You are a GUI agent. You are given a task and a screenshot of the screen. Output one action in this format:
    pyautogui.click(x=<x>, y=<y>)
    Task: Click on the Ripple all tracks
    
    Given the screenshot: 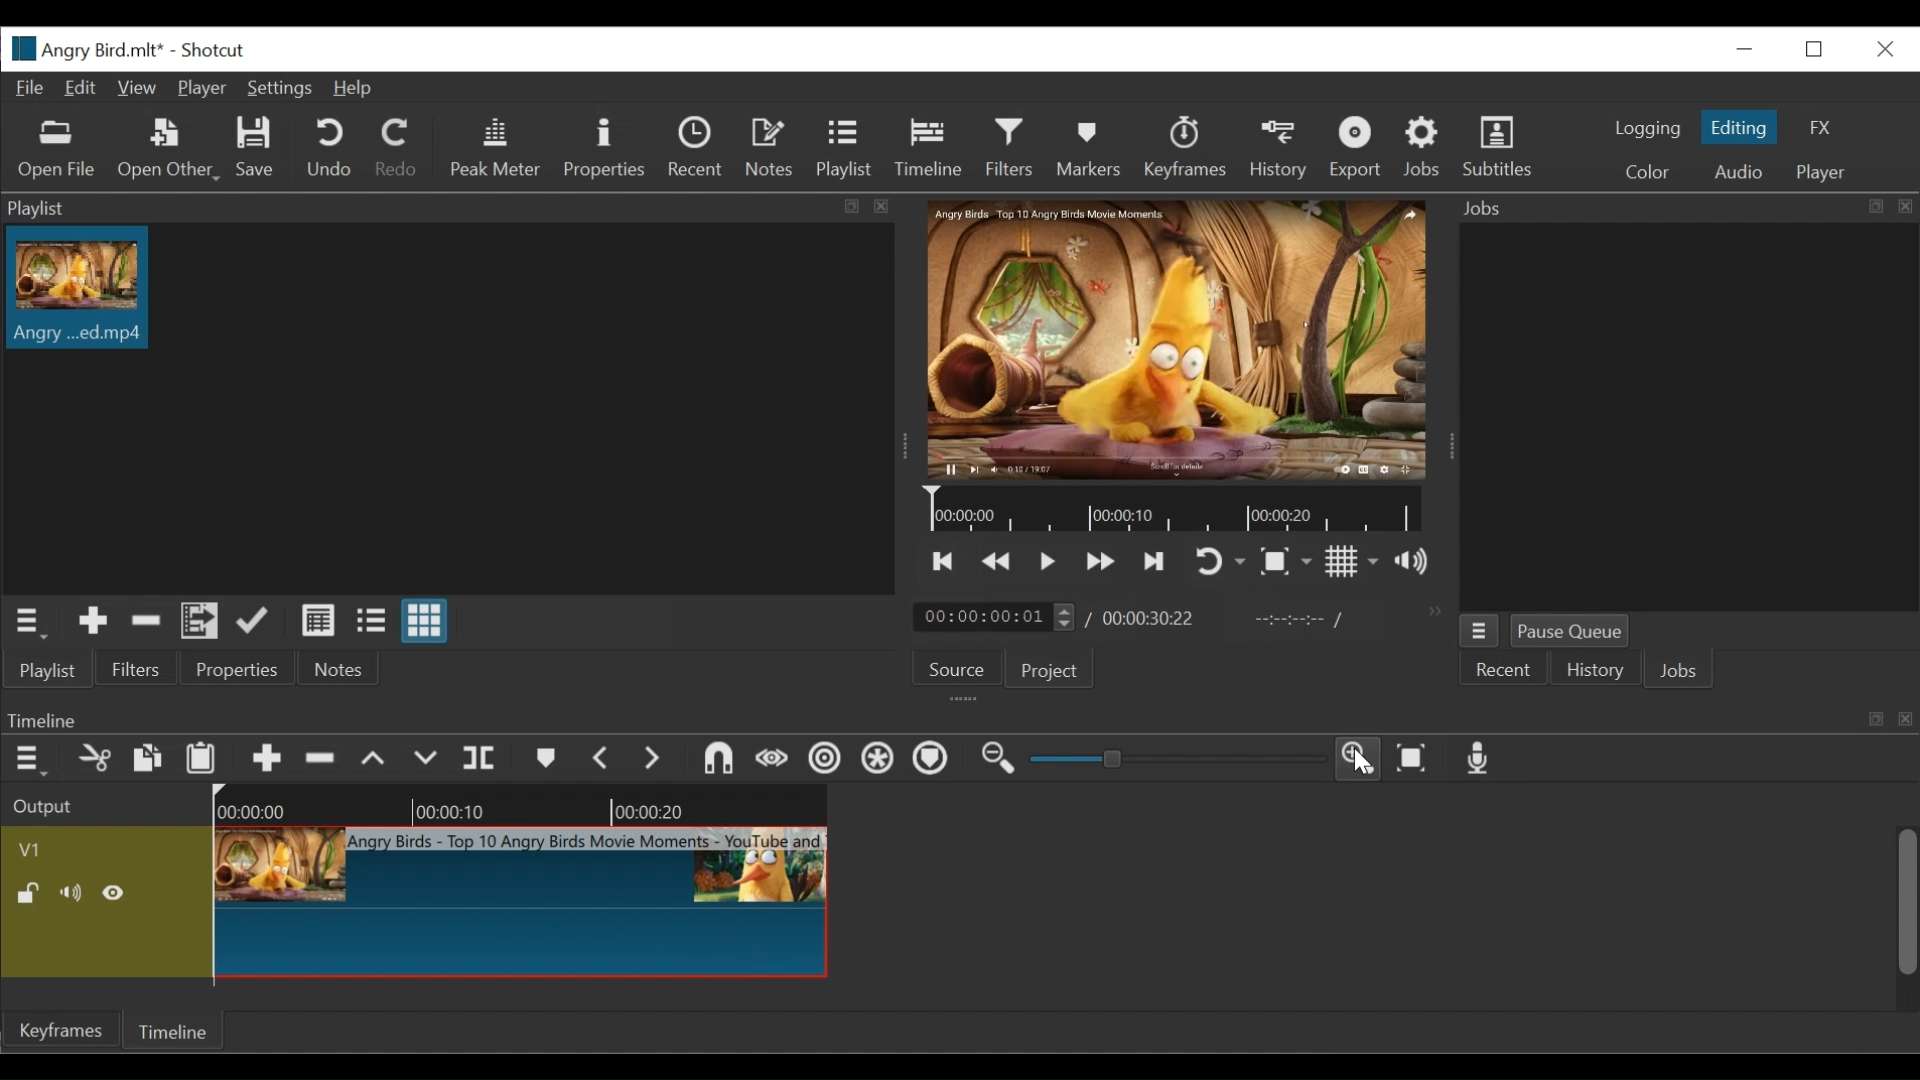 What is the action you would take?
    pyautogui.click(x=879, y=759)
    